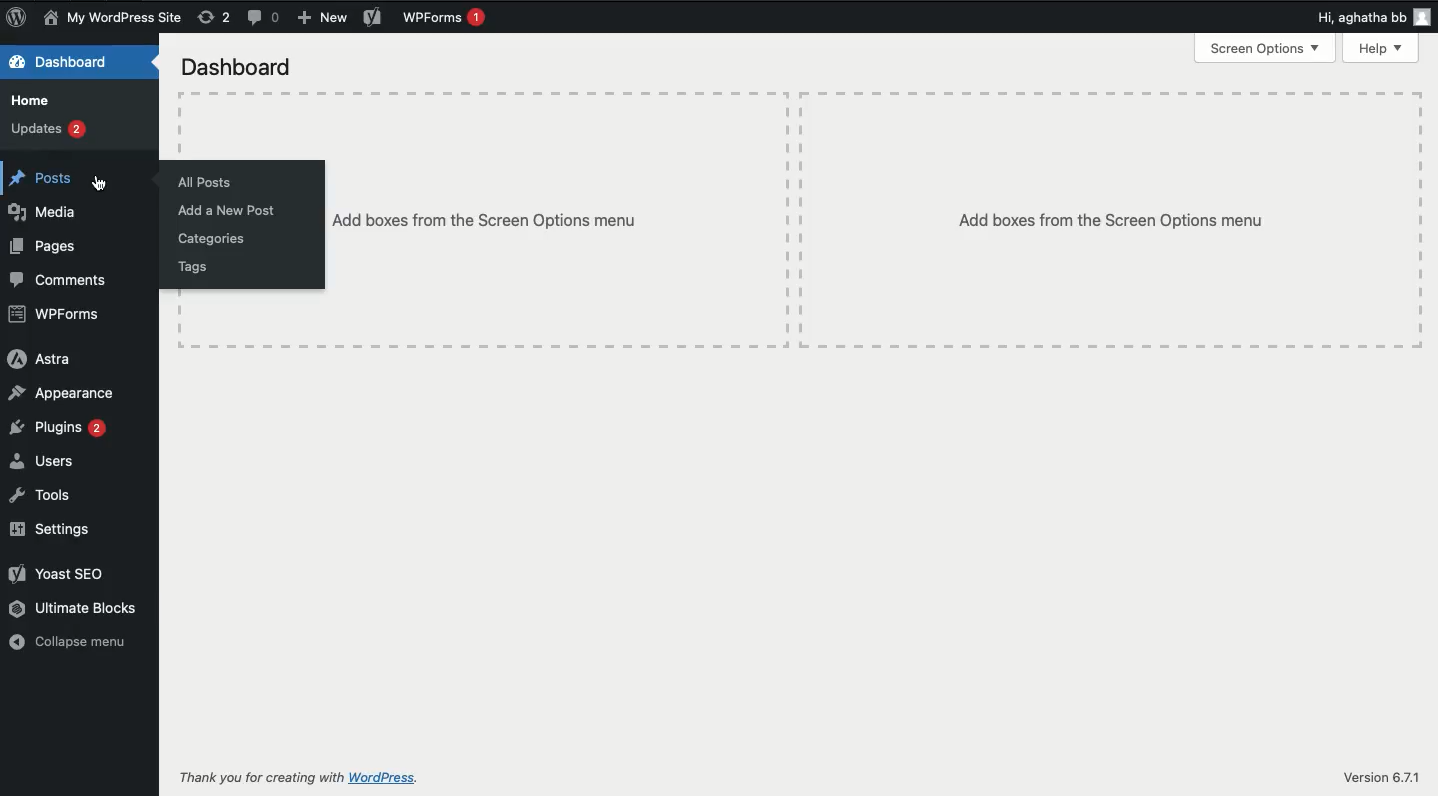  Describe the element at coordinates (48, 128) in the screenshot. I see `Updates` at that location.